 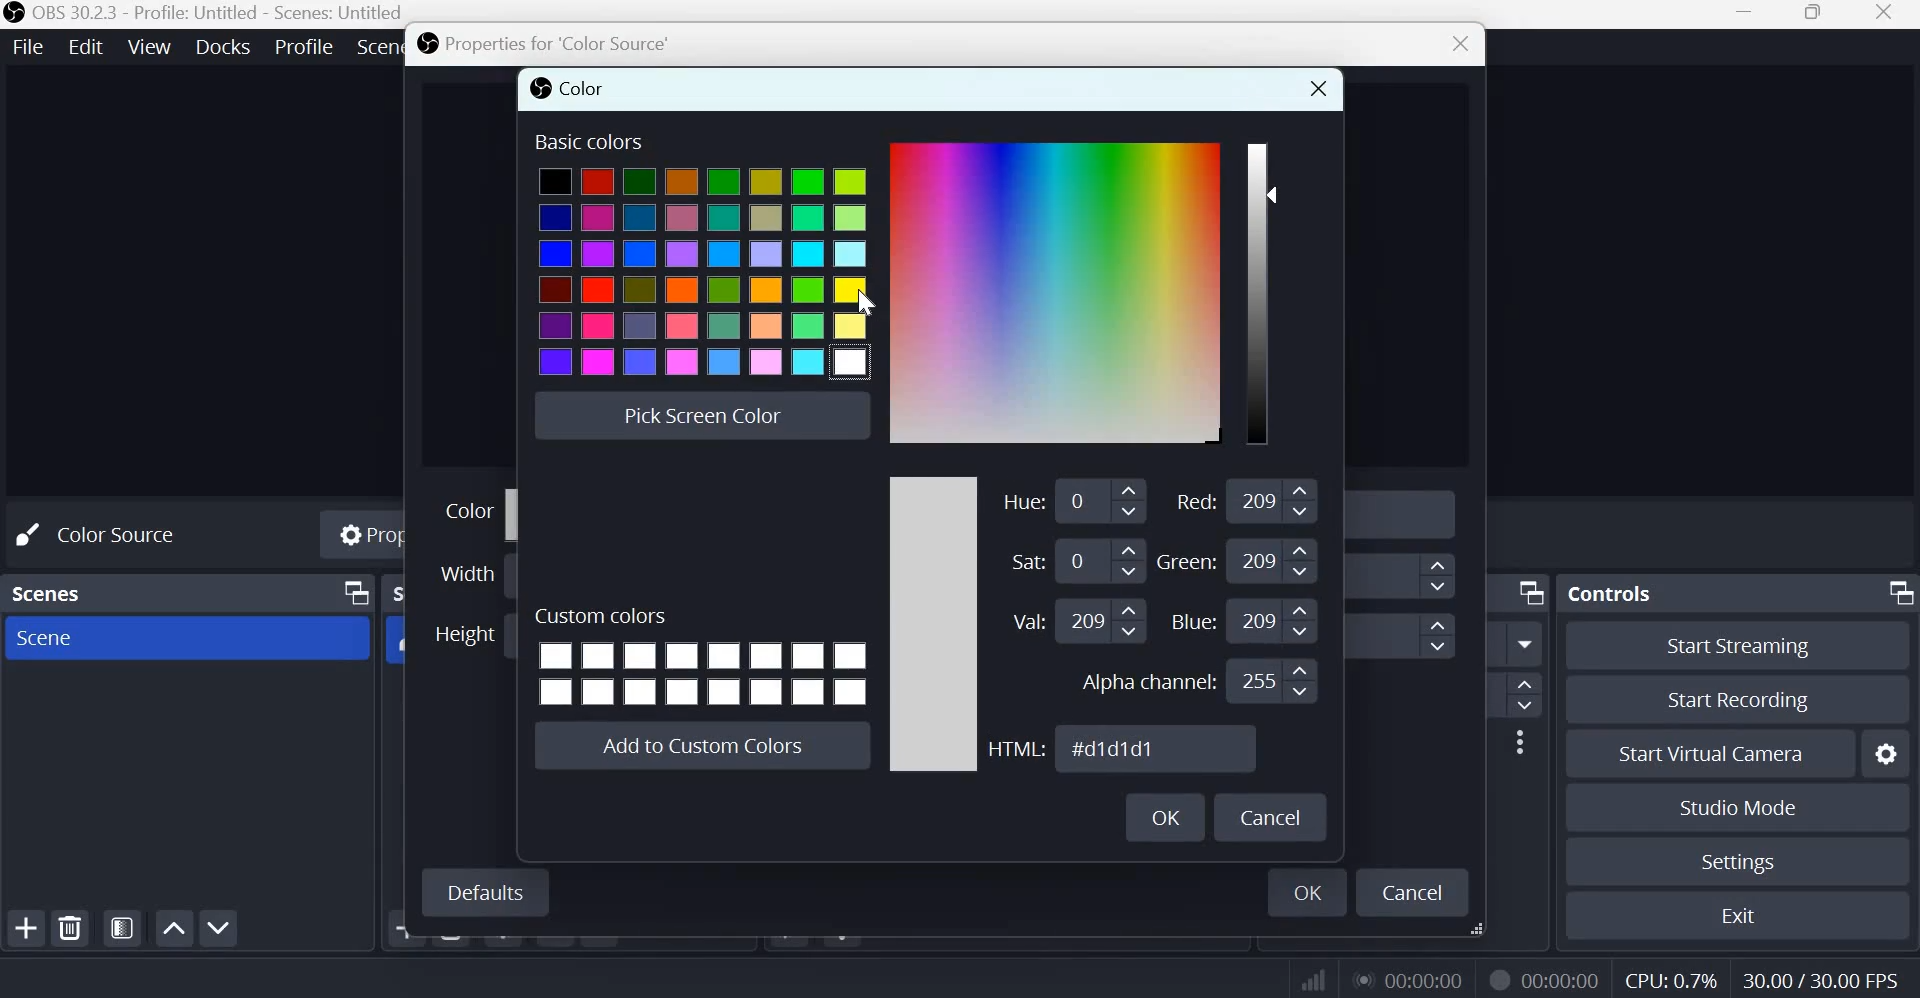 What do you see at coordinates (1498, 978) in the screenshot?
I see `Live Duration Timer` at bounding box center [1498, 978].